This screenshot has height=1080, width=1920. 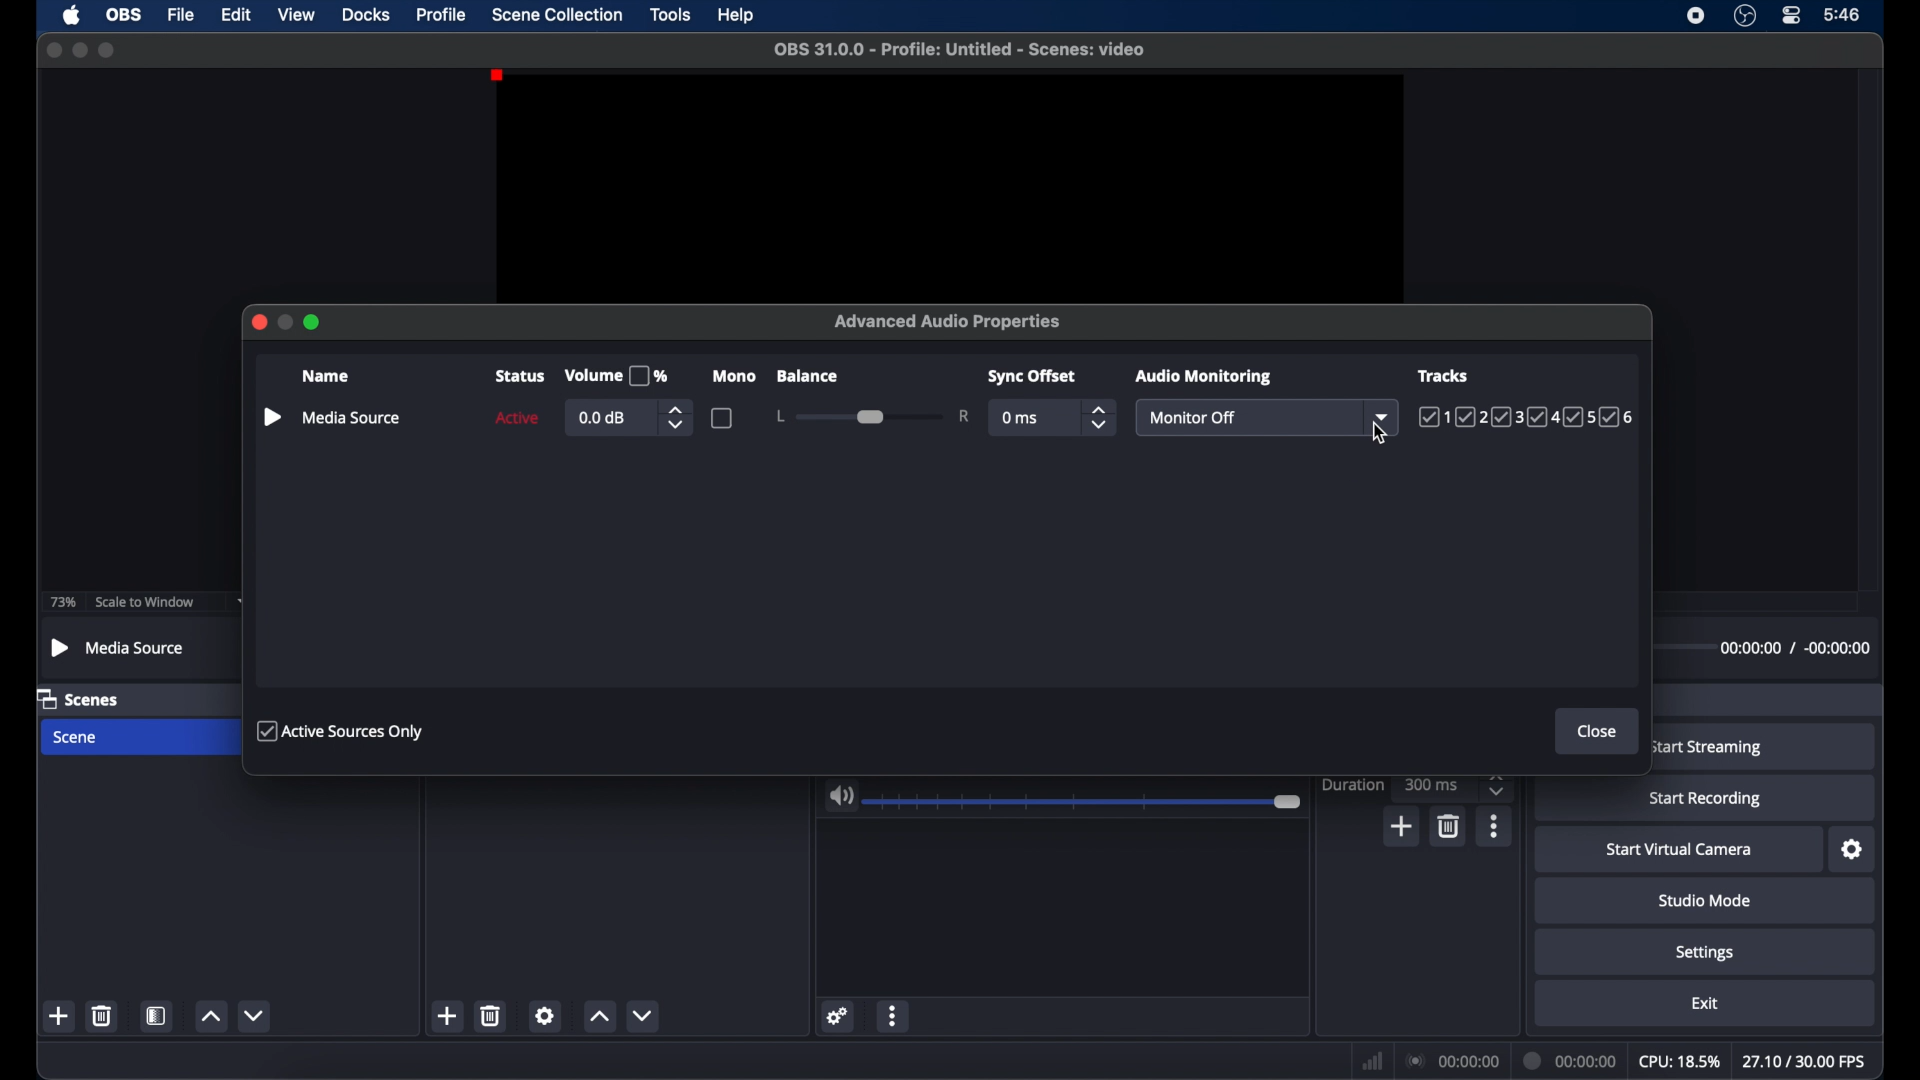 I want to click on delete, so click(x=492, y=1015).